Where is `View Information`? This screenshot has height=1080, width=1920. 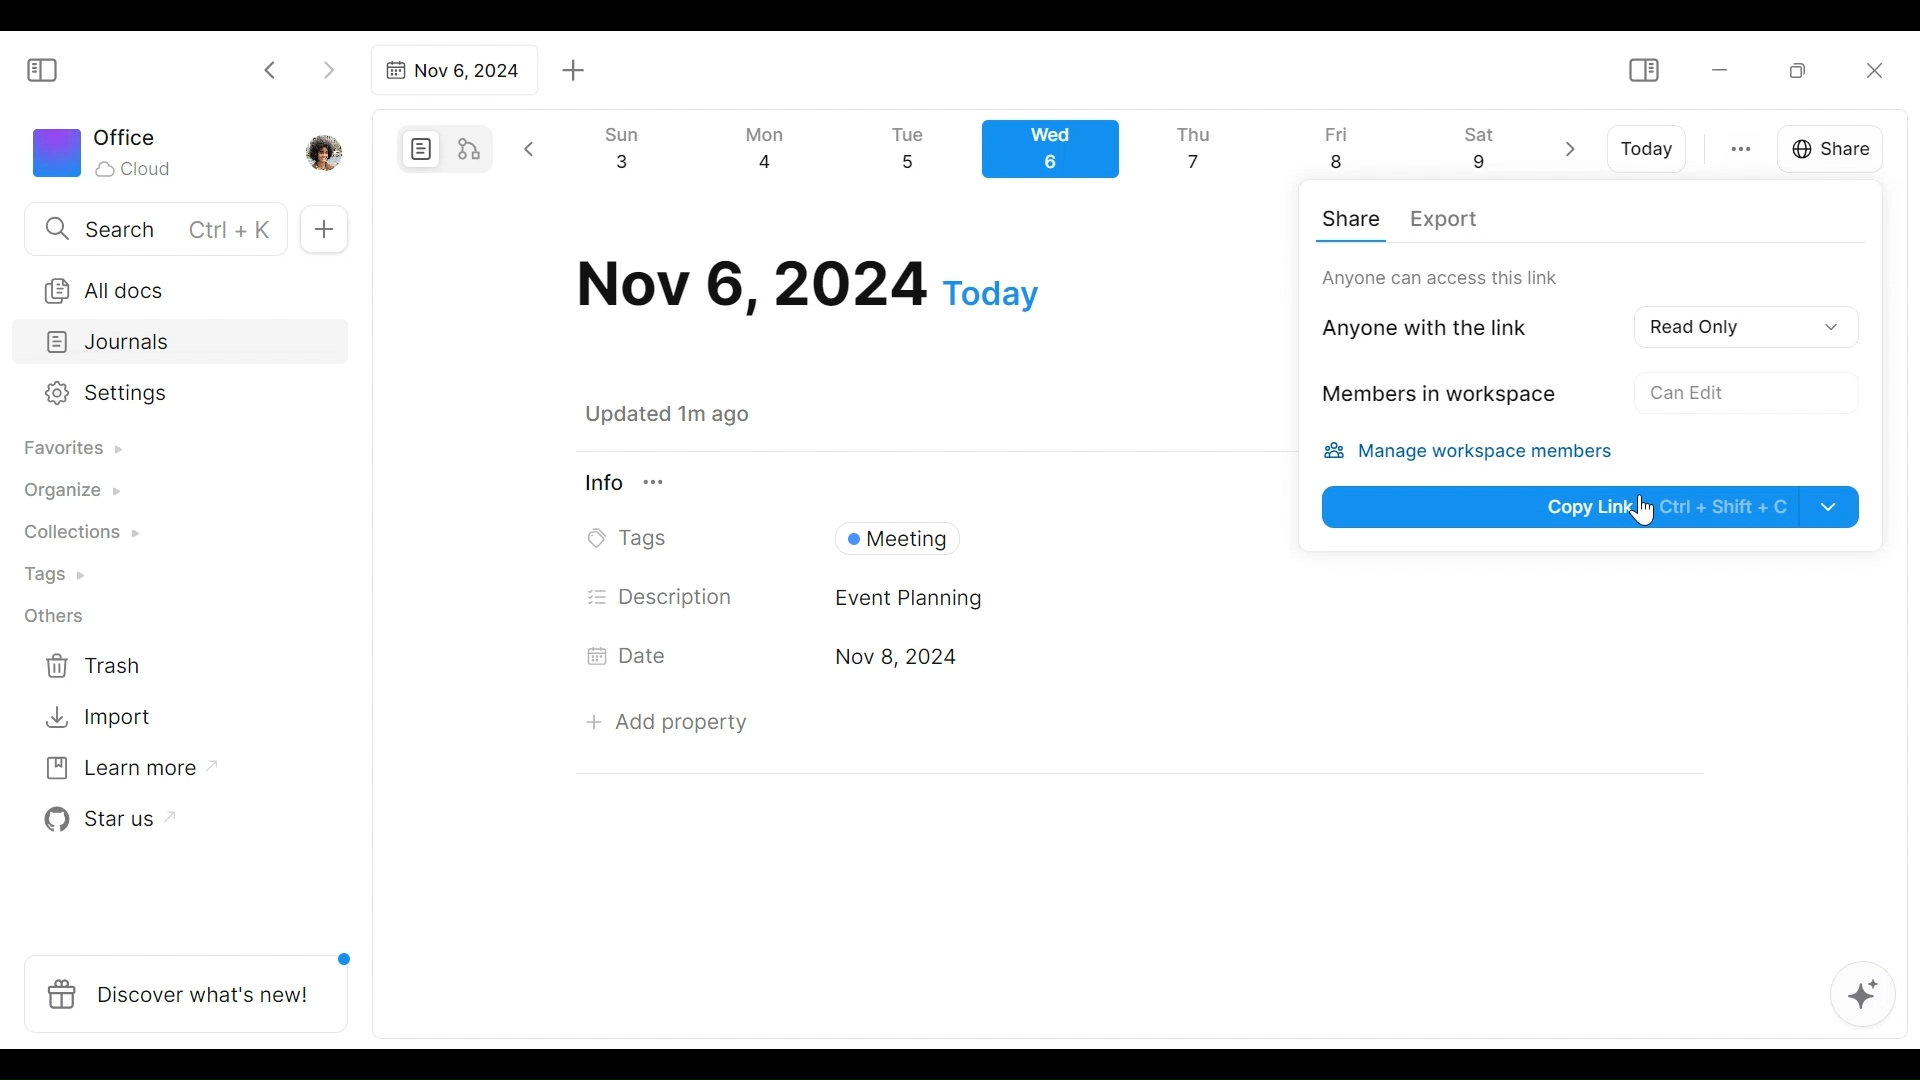 View Information is located at coordinates (923, 482).